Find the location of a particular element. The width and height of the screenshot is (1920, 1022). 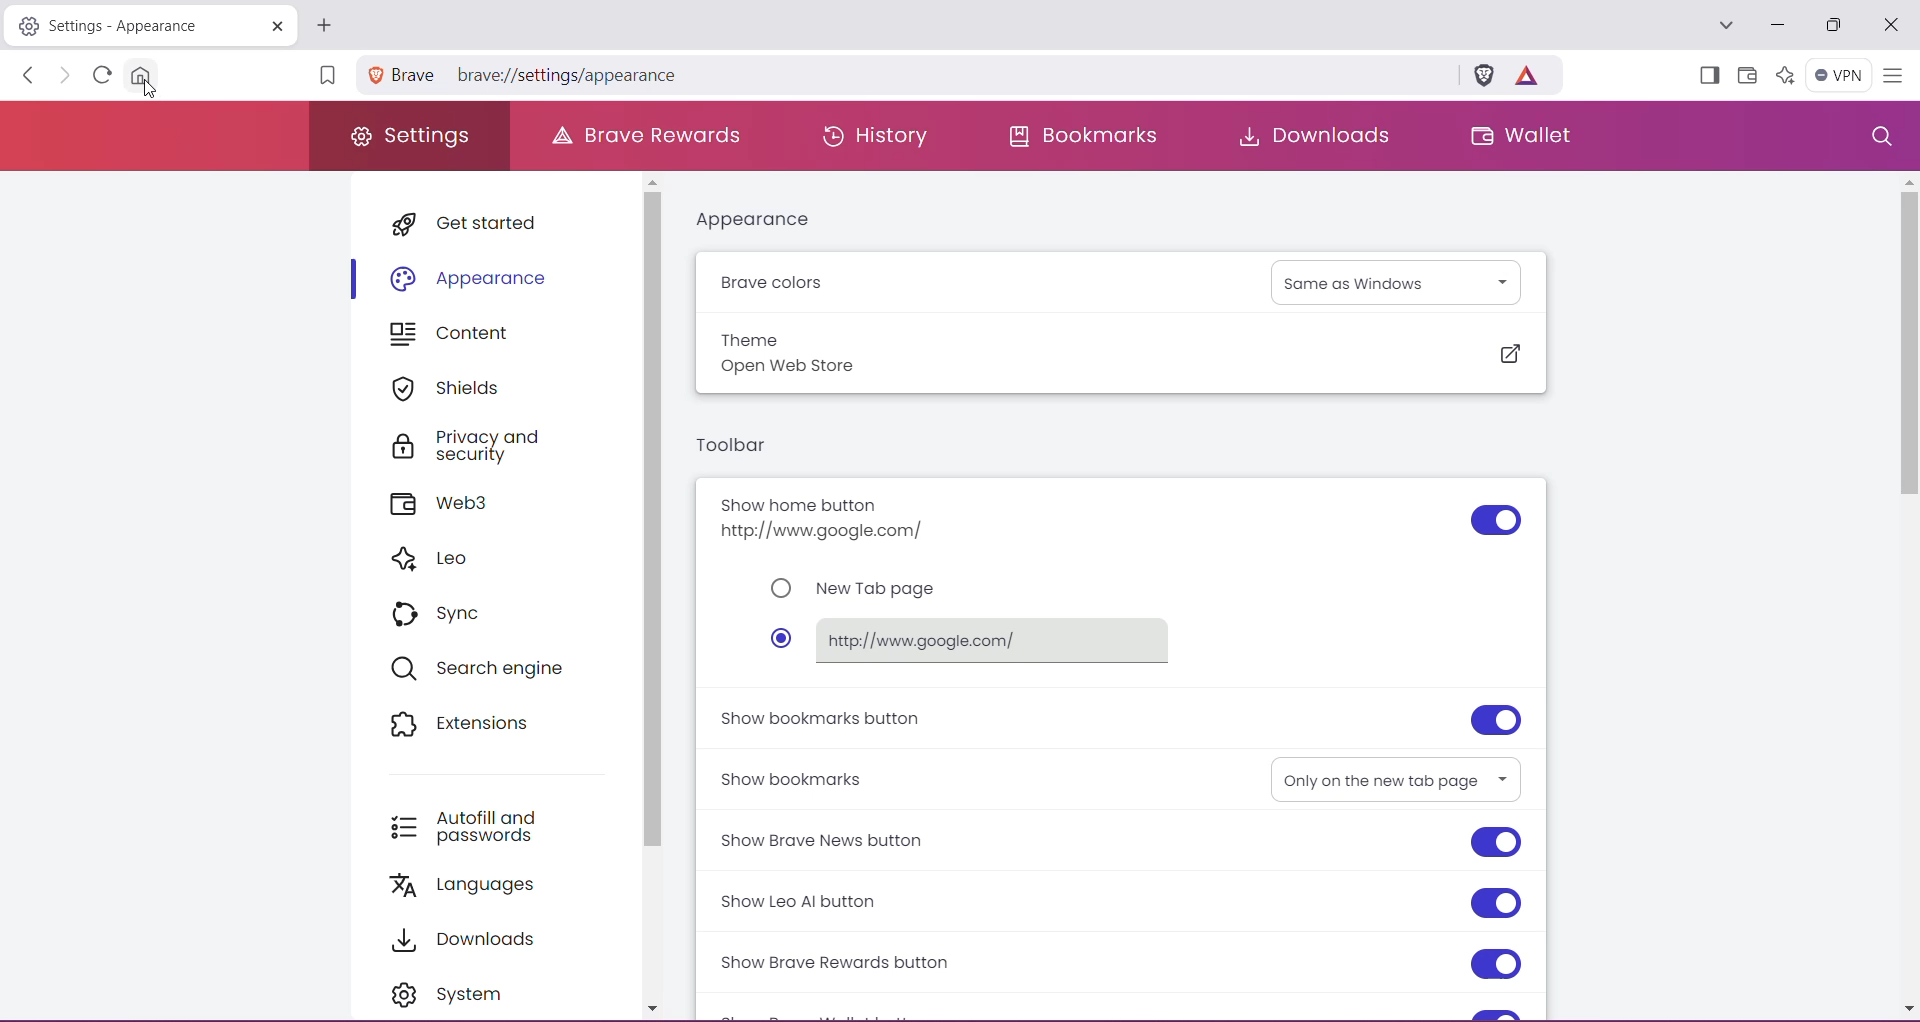

Set the frequency to show bookmarks is located at coordinates (1394, 778).